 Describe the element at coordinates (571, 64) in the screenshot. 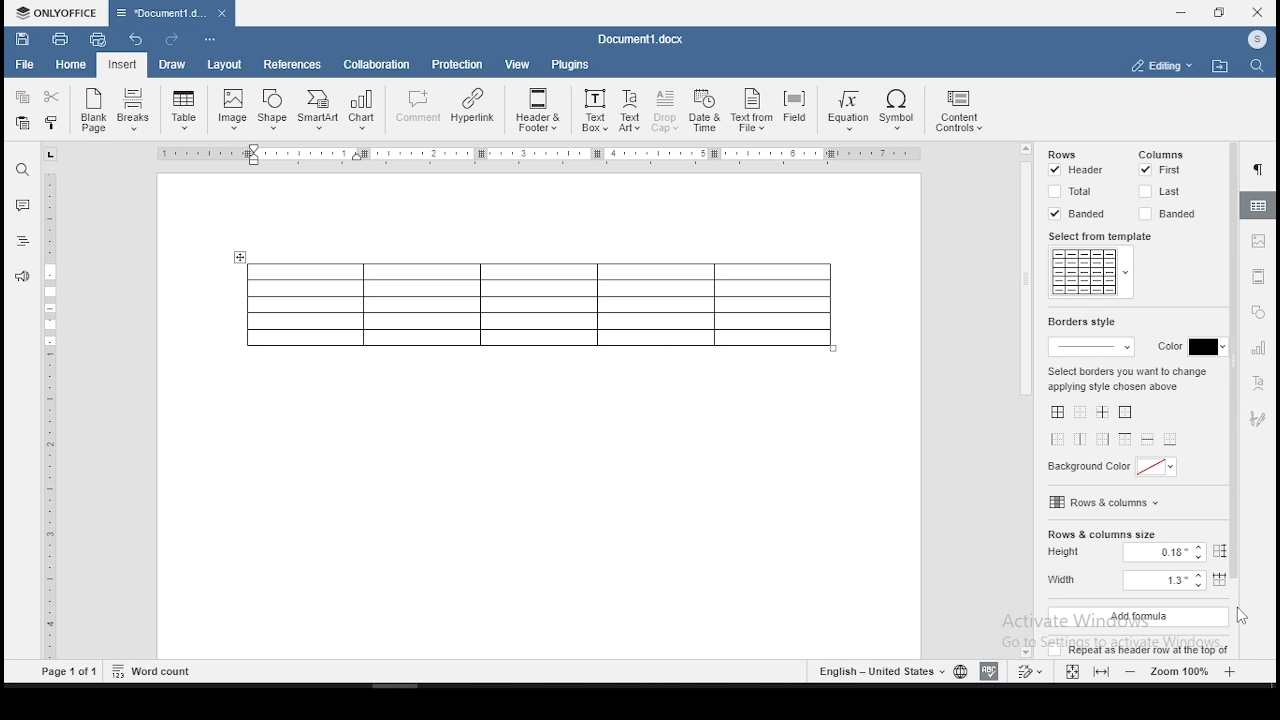

I see `plugins` at that location.